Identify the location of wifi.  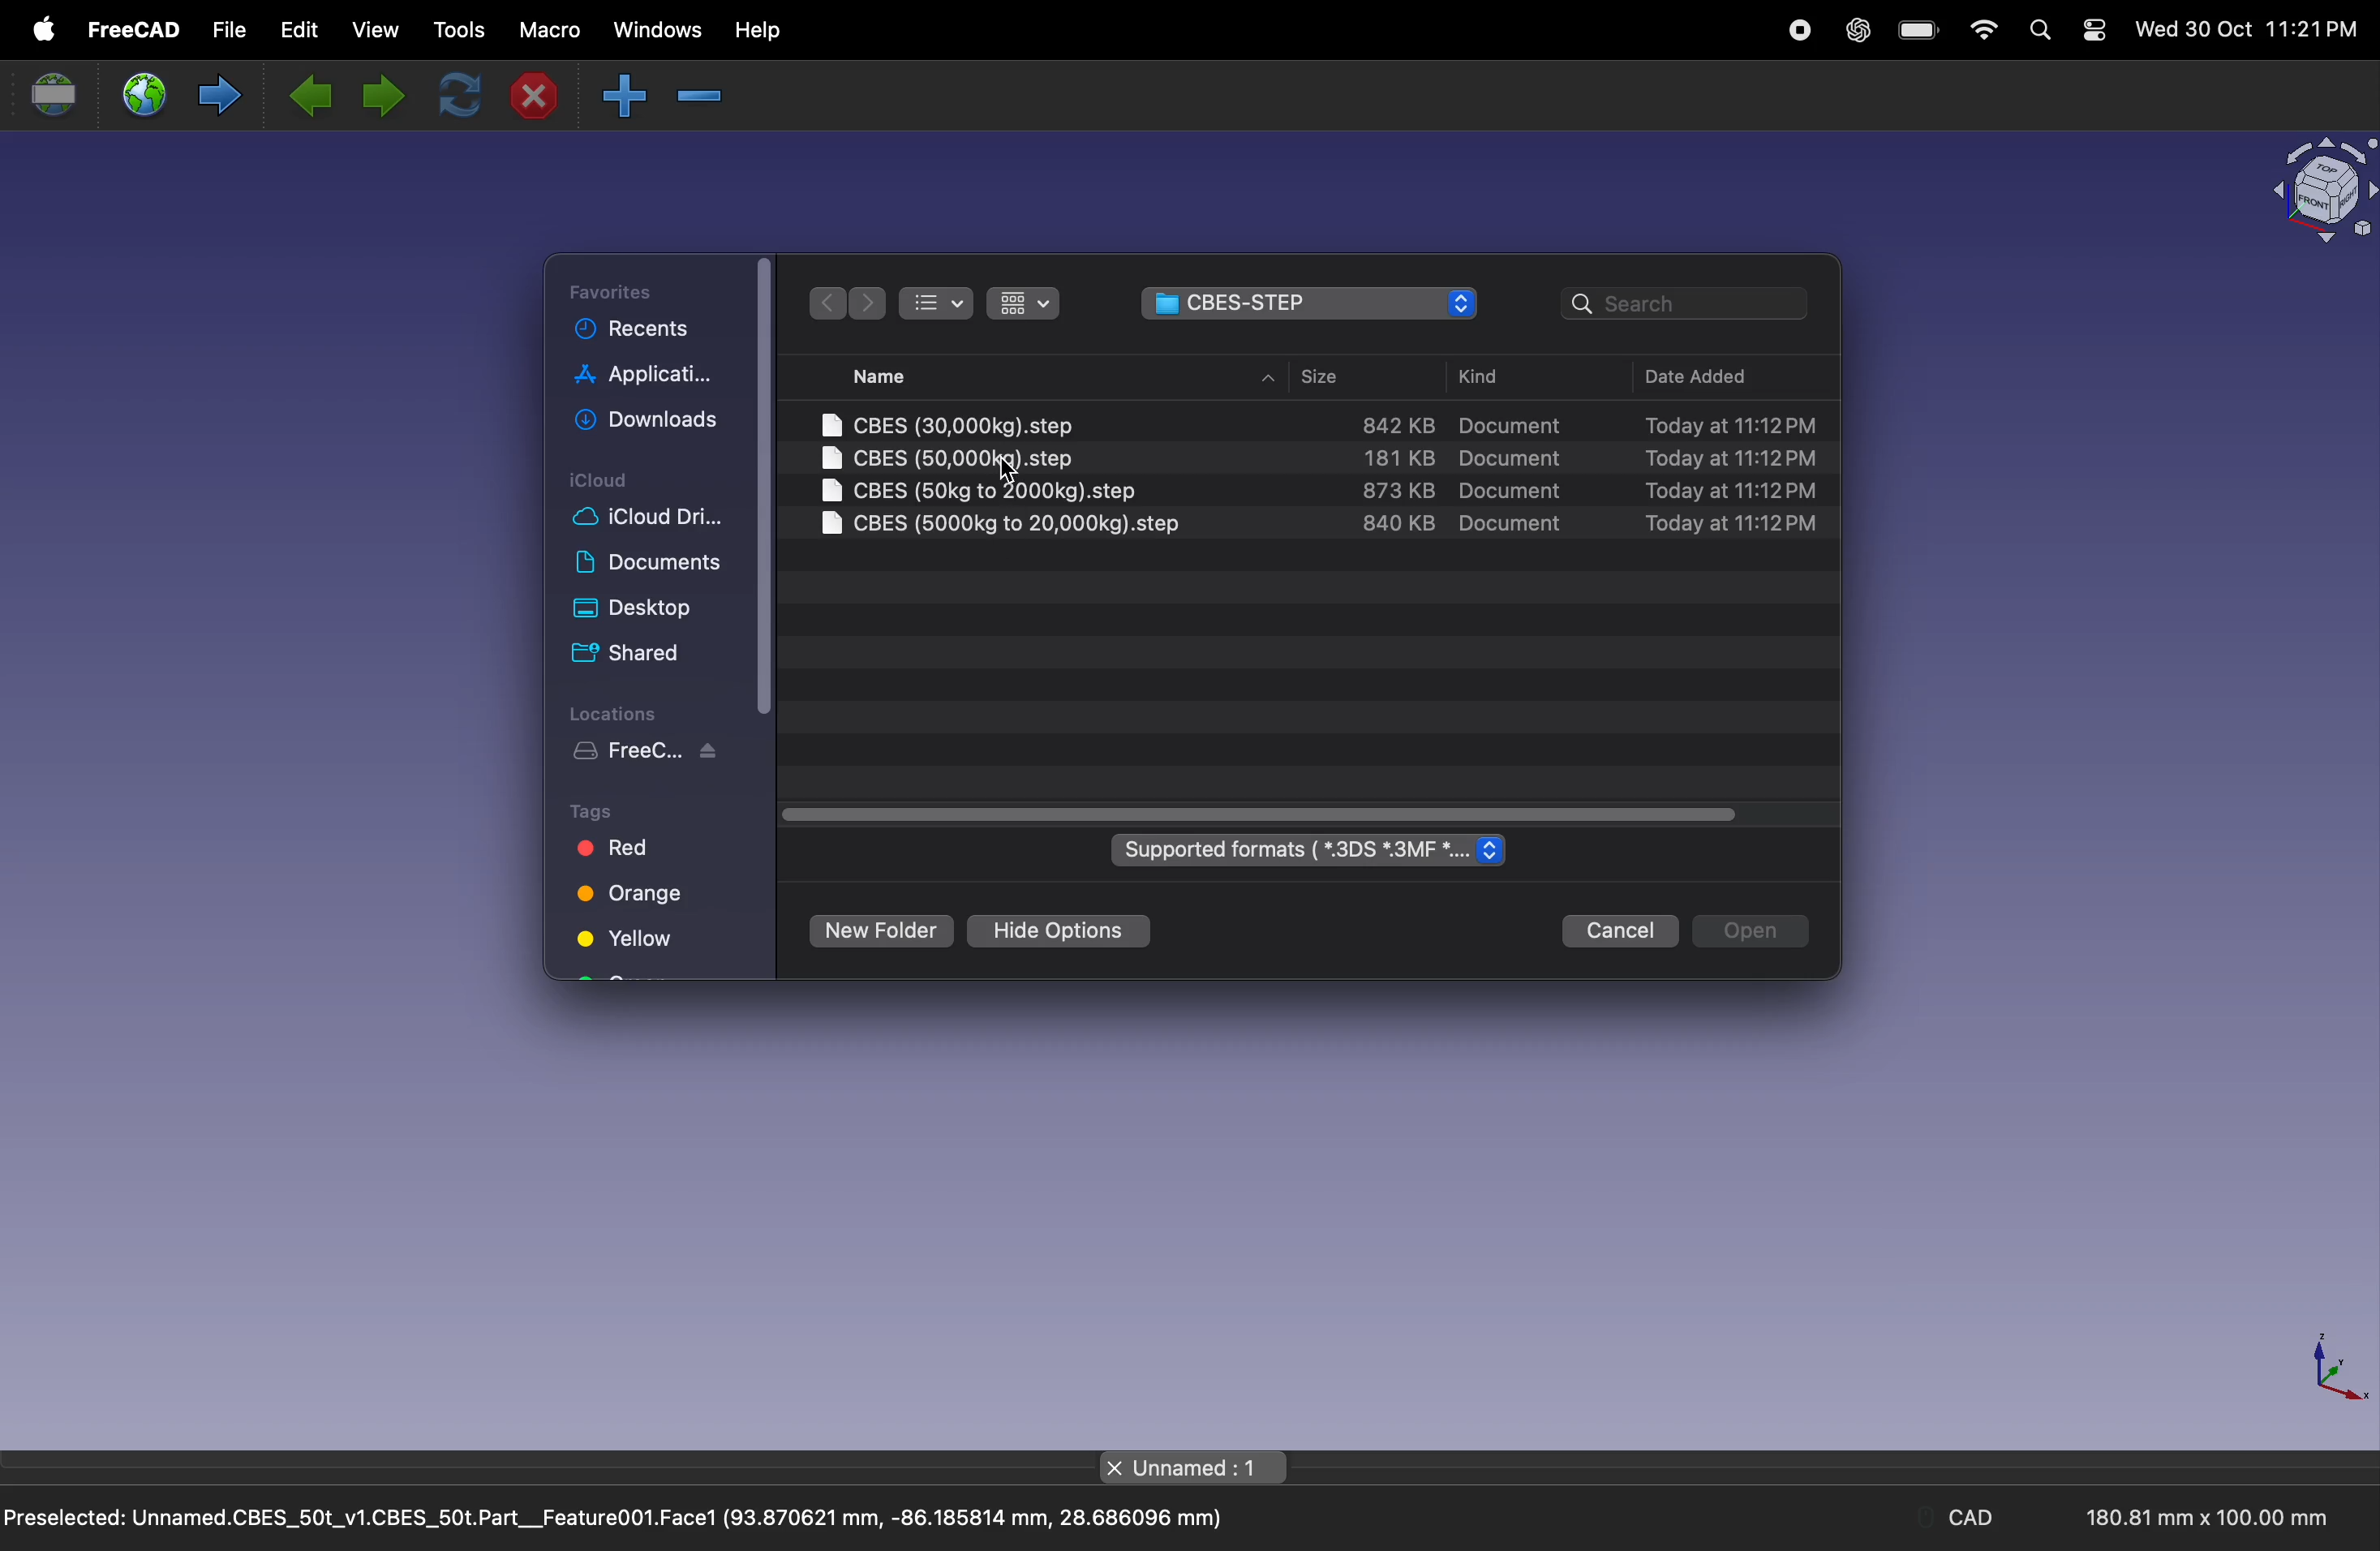
(1982, 33).